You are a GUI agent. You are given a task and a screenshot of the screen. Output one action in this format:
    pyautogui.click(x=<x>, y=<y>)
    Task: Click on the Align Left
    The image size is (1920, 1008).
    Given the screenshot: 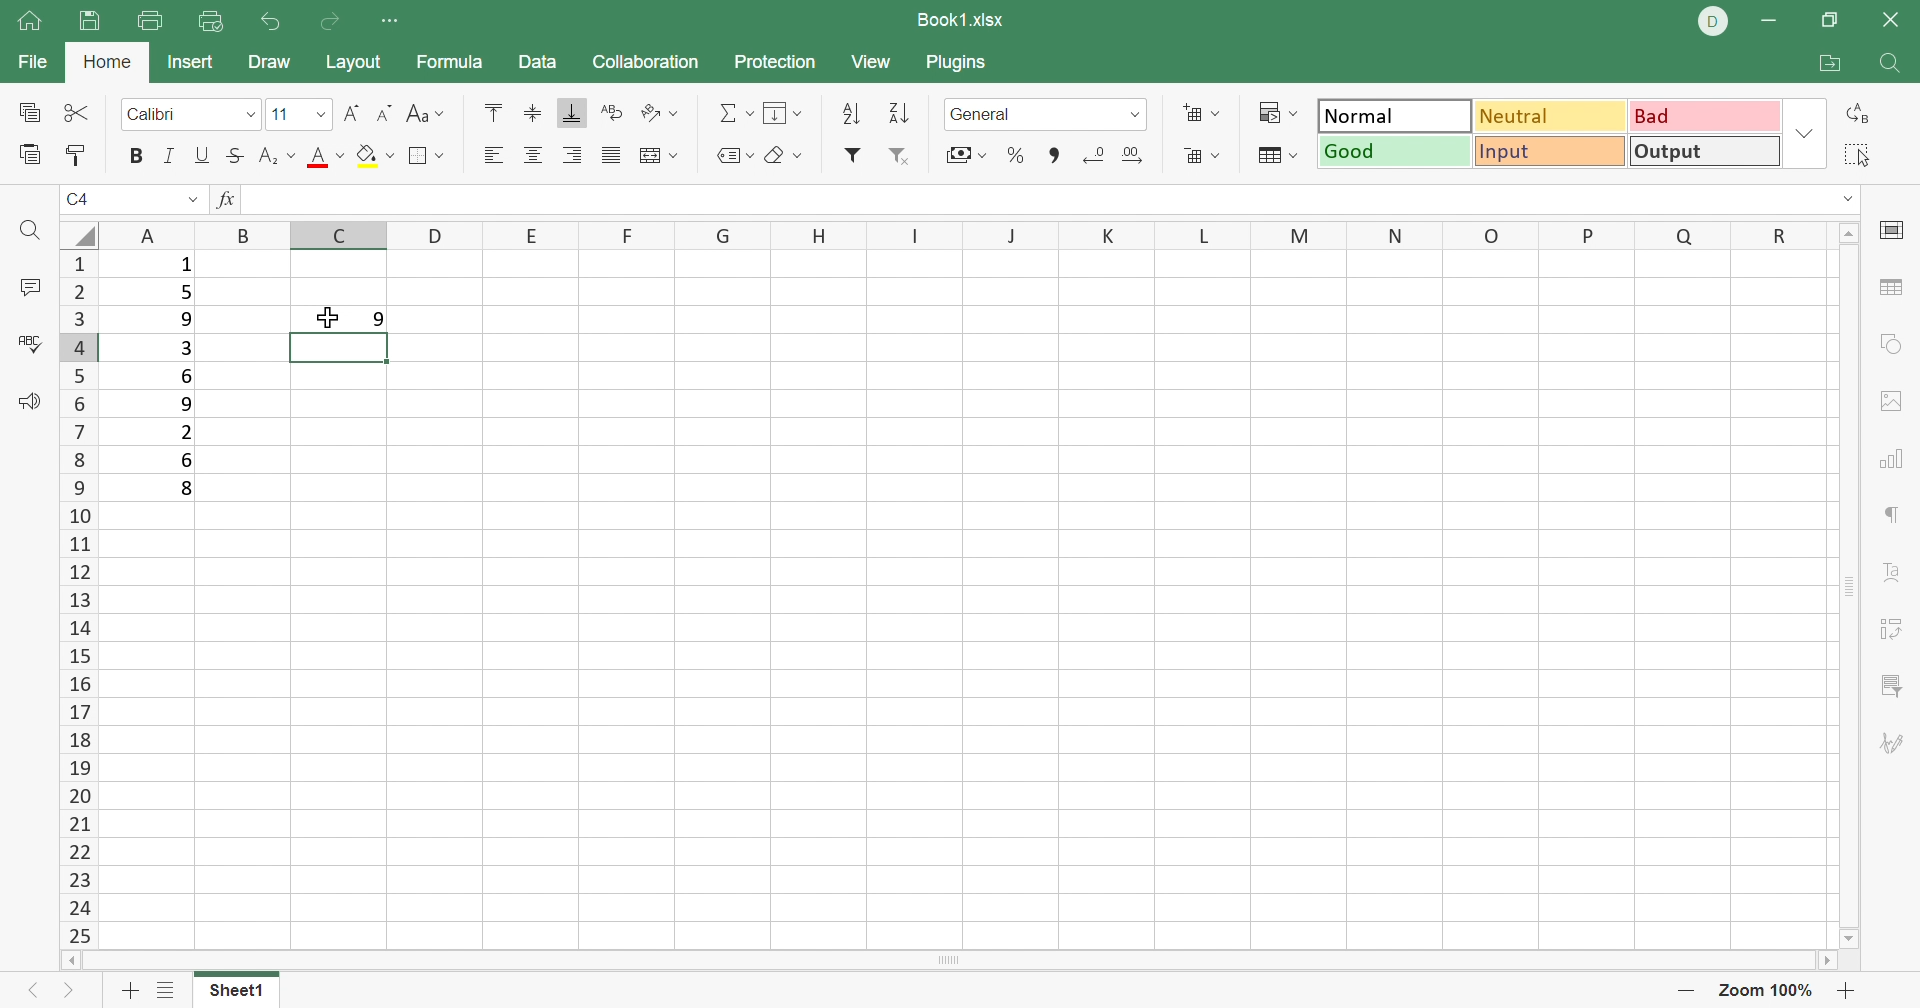 What is the action you would take?
    pyautogui.click(x=495, y=155)
    